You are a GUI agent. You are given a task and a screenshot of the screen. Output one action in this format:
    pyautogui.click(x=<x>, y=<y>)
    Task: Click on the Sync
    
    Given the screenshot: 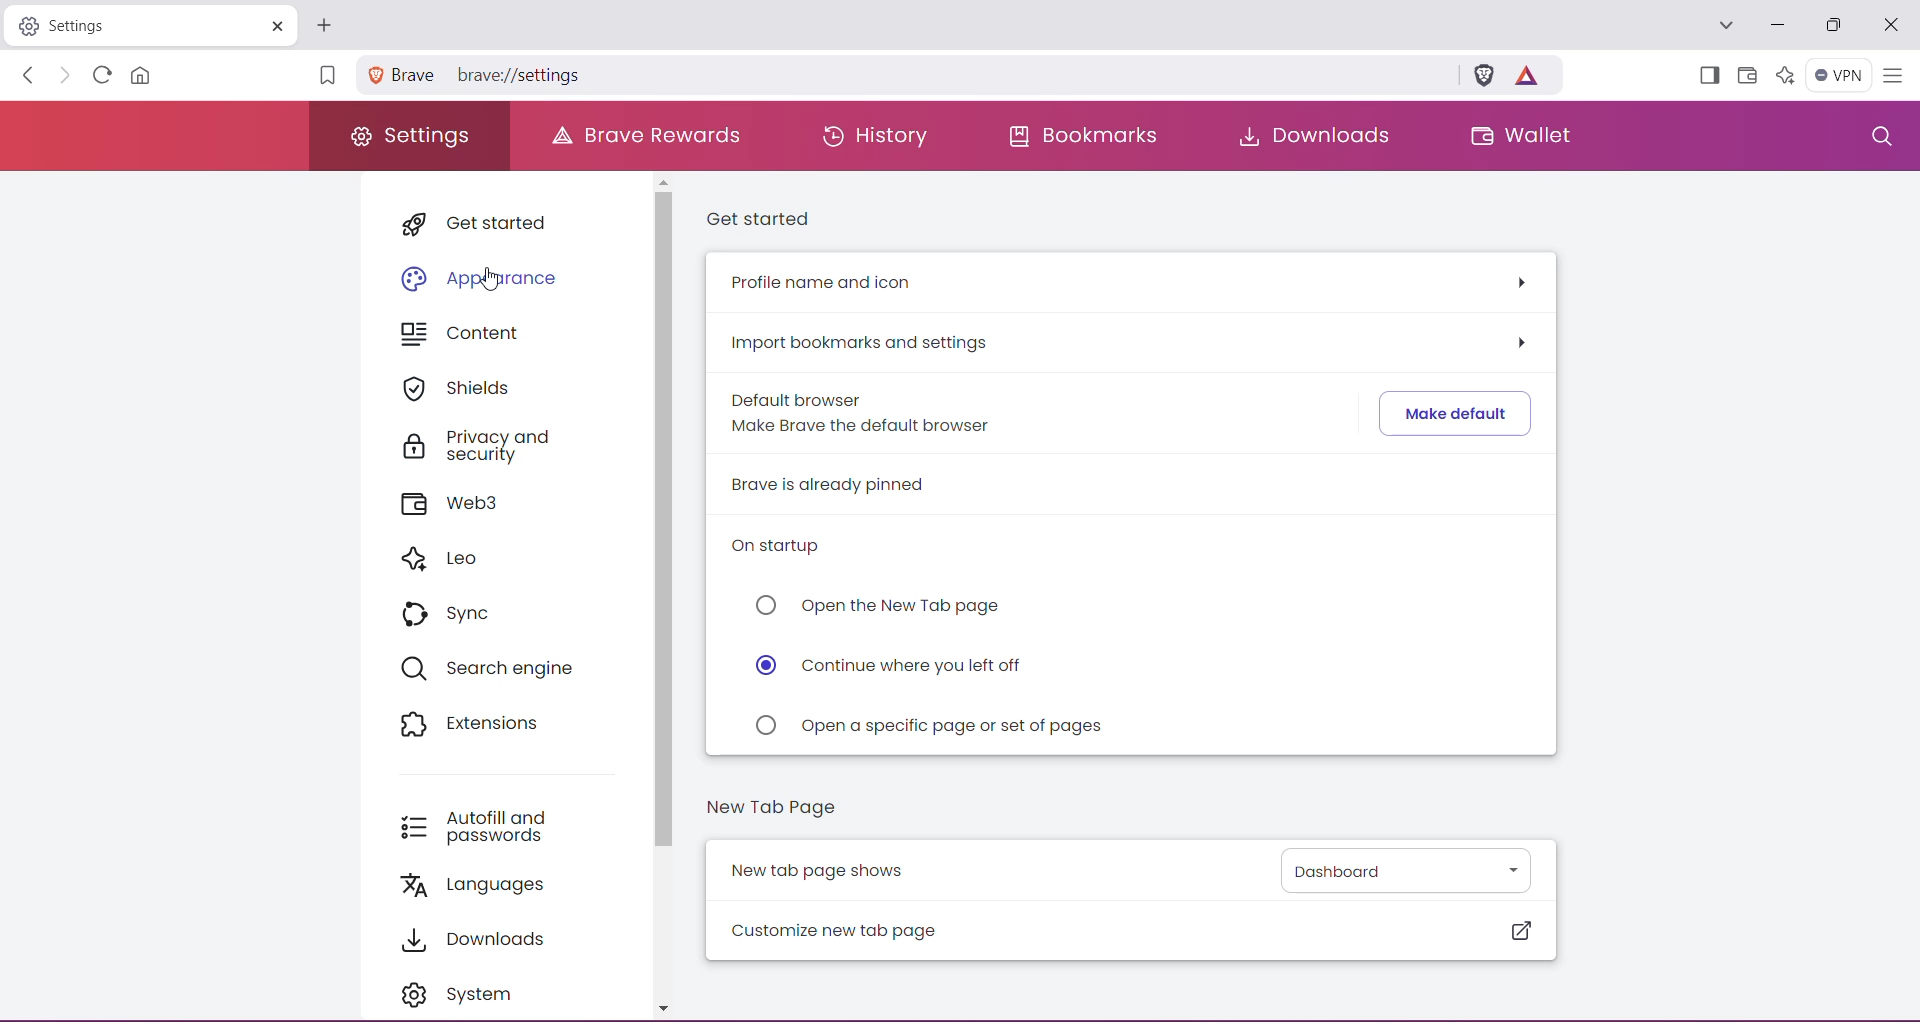 What is the action you would take?
    pyautogui.click(x=446, y=612)
    